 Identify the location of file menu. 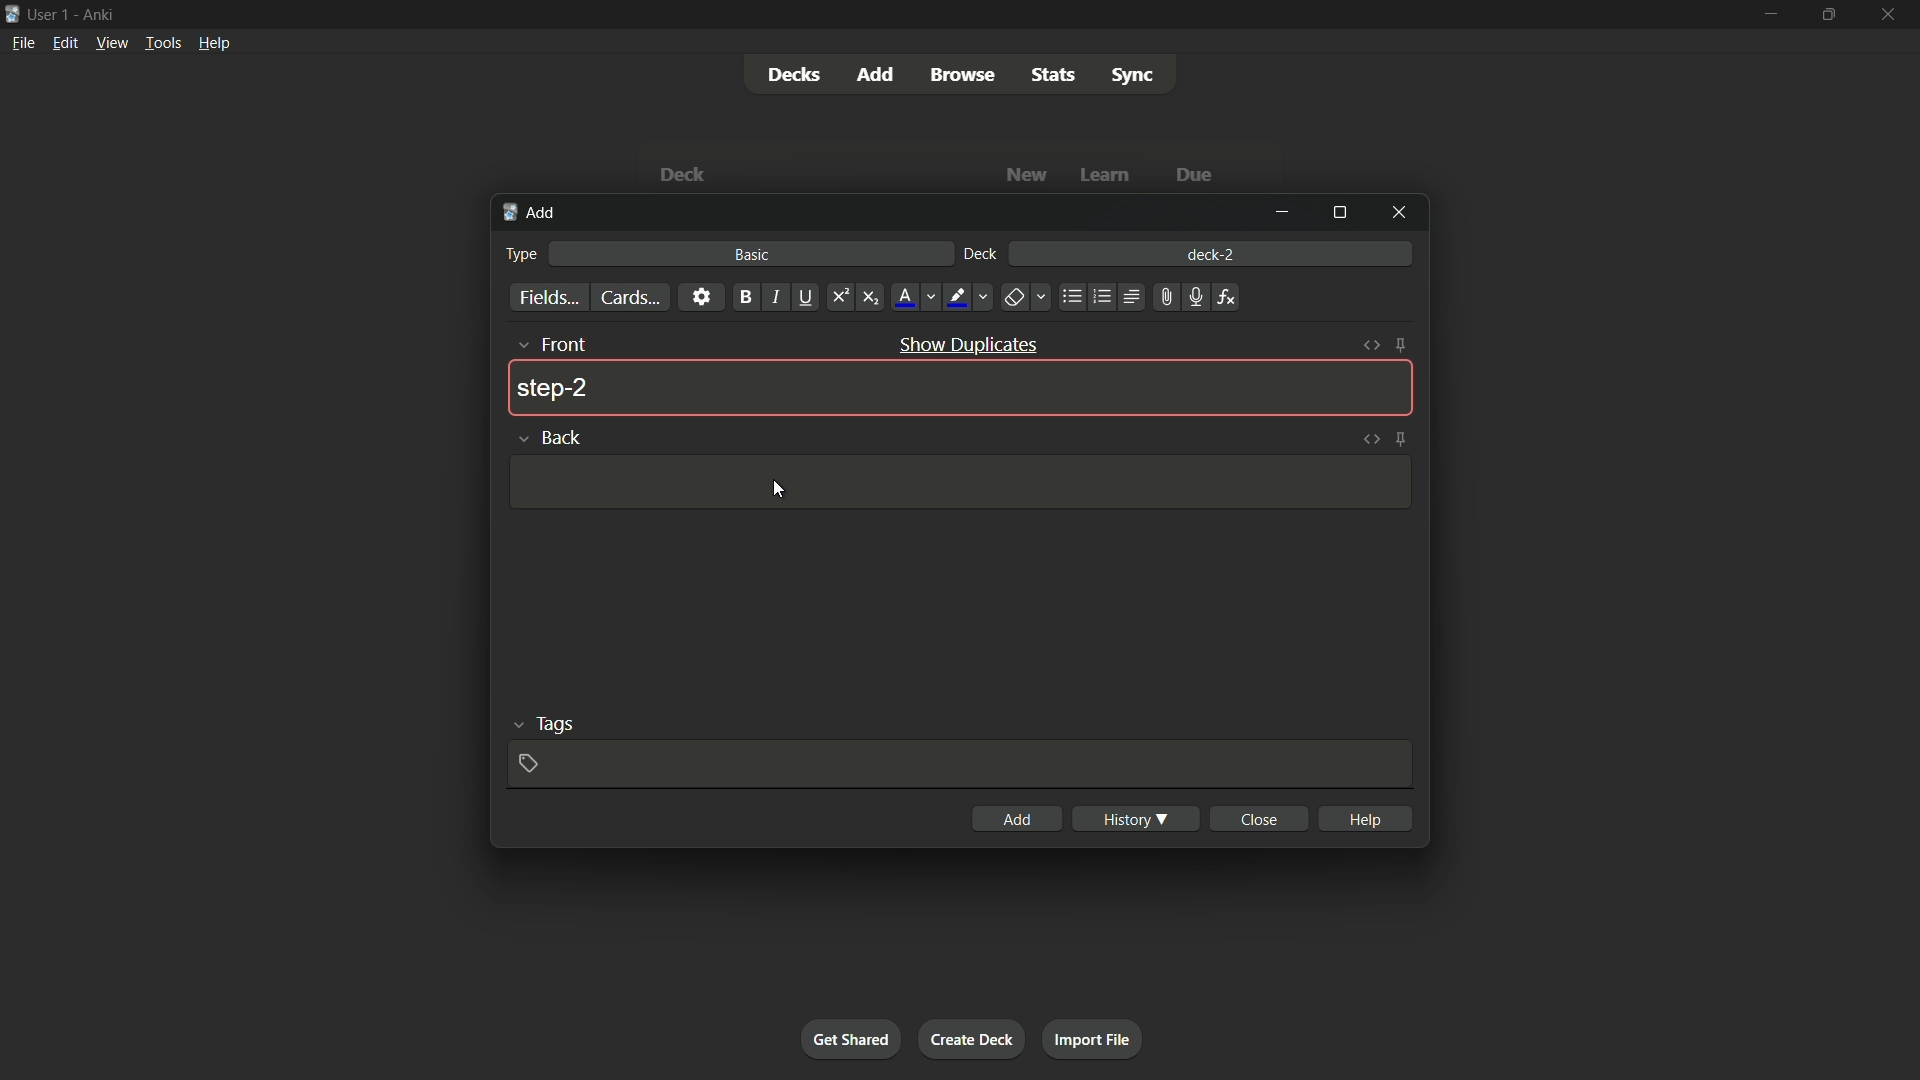
(21, 43).